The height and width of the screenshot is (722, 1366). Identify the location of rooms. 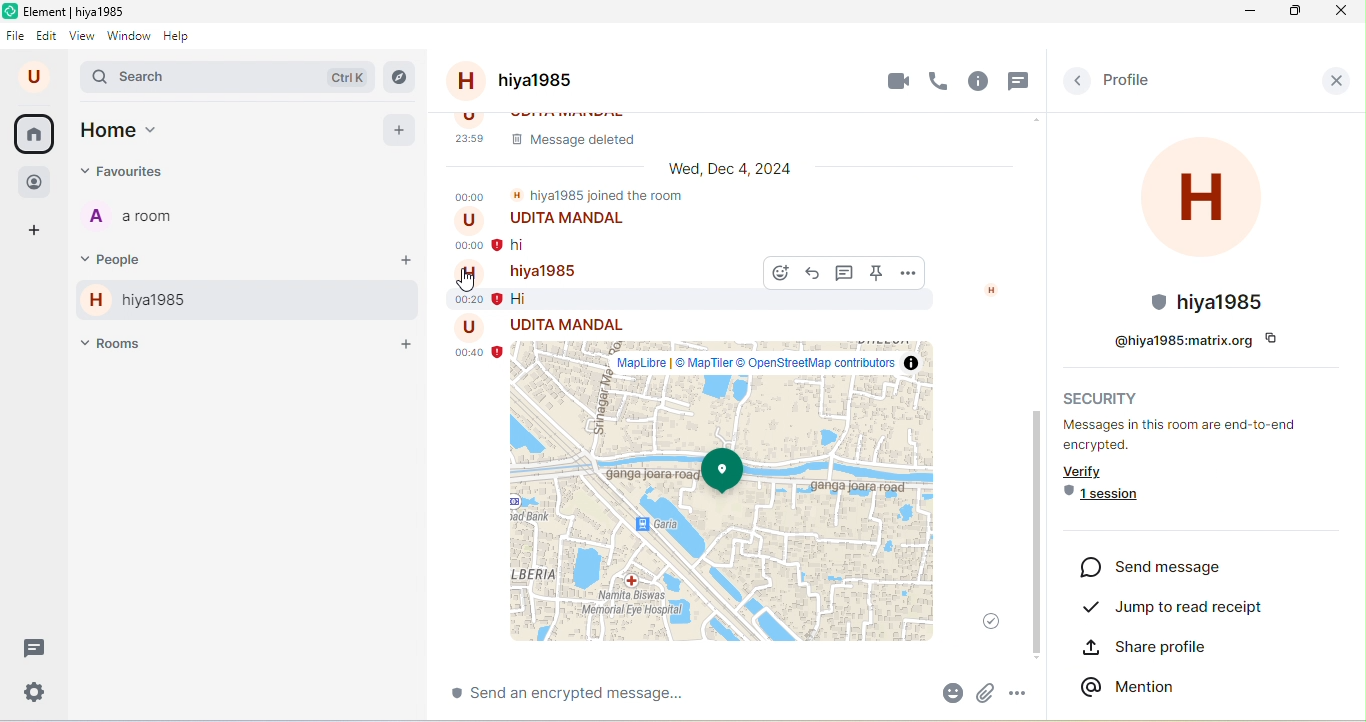
(114, 345).